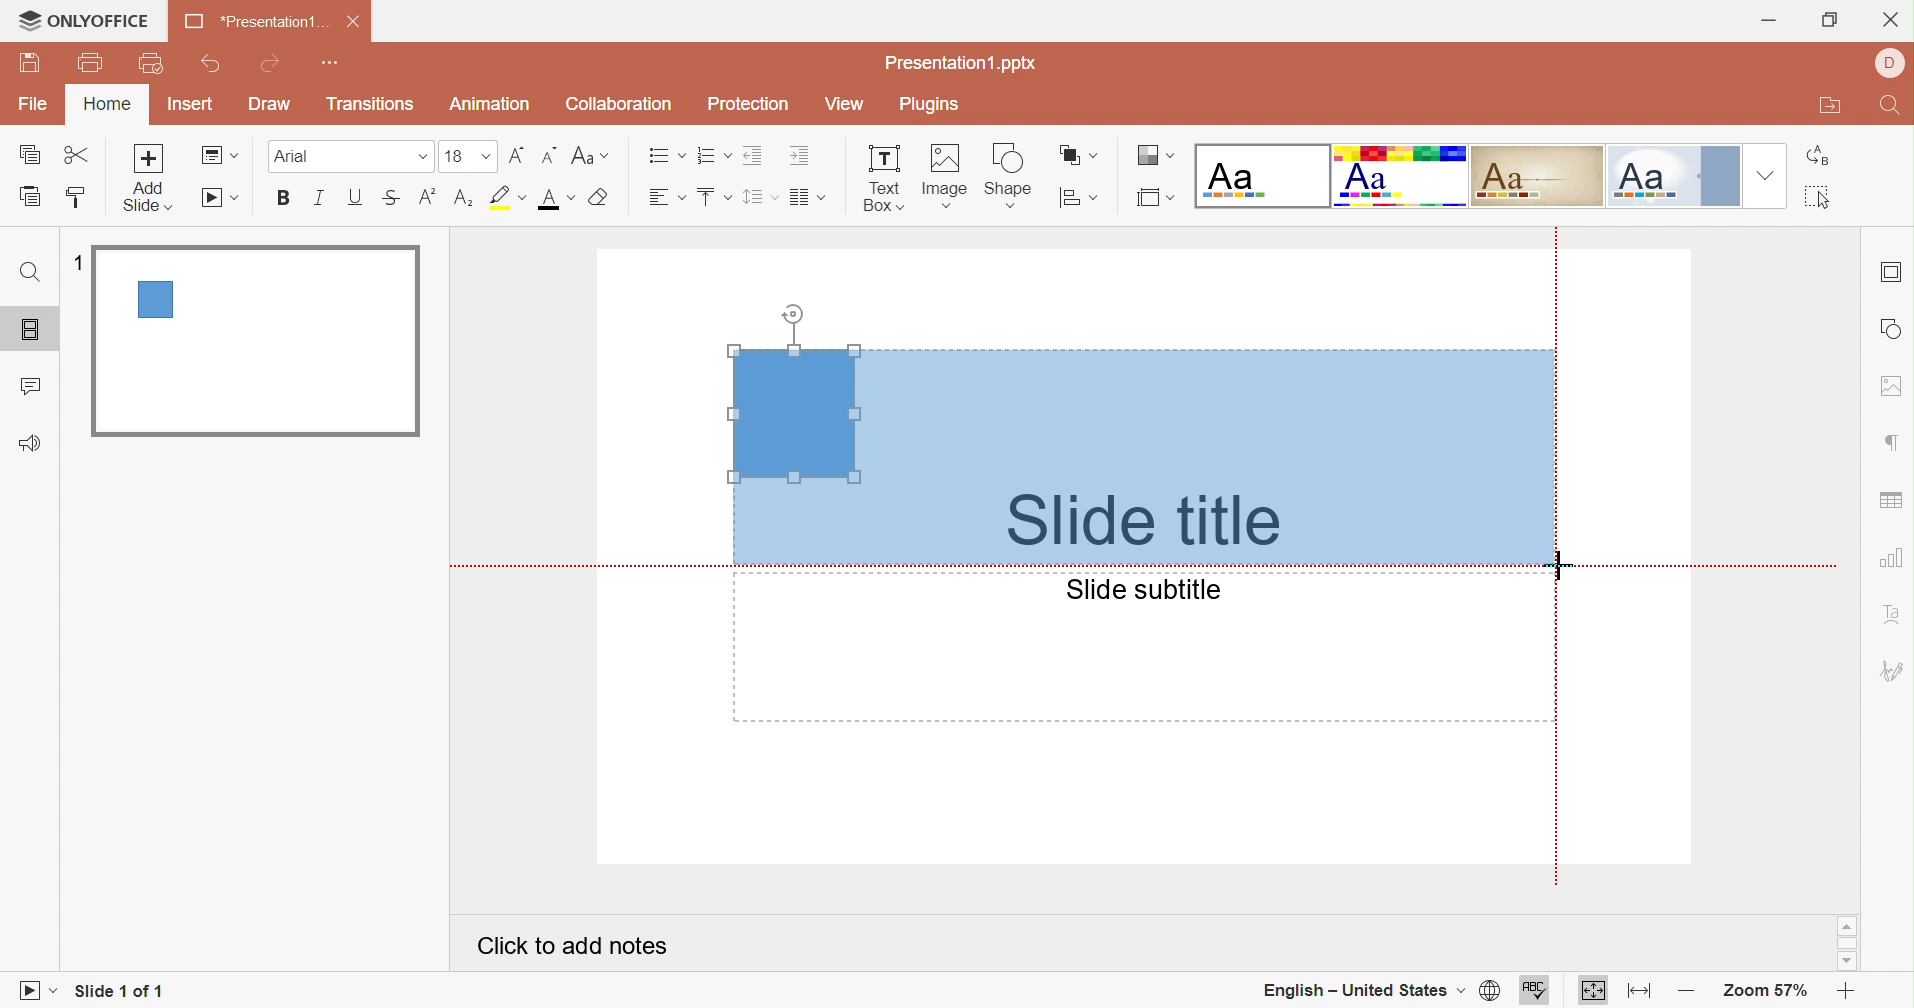  I want to click on Print file, so click(95, 61).